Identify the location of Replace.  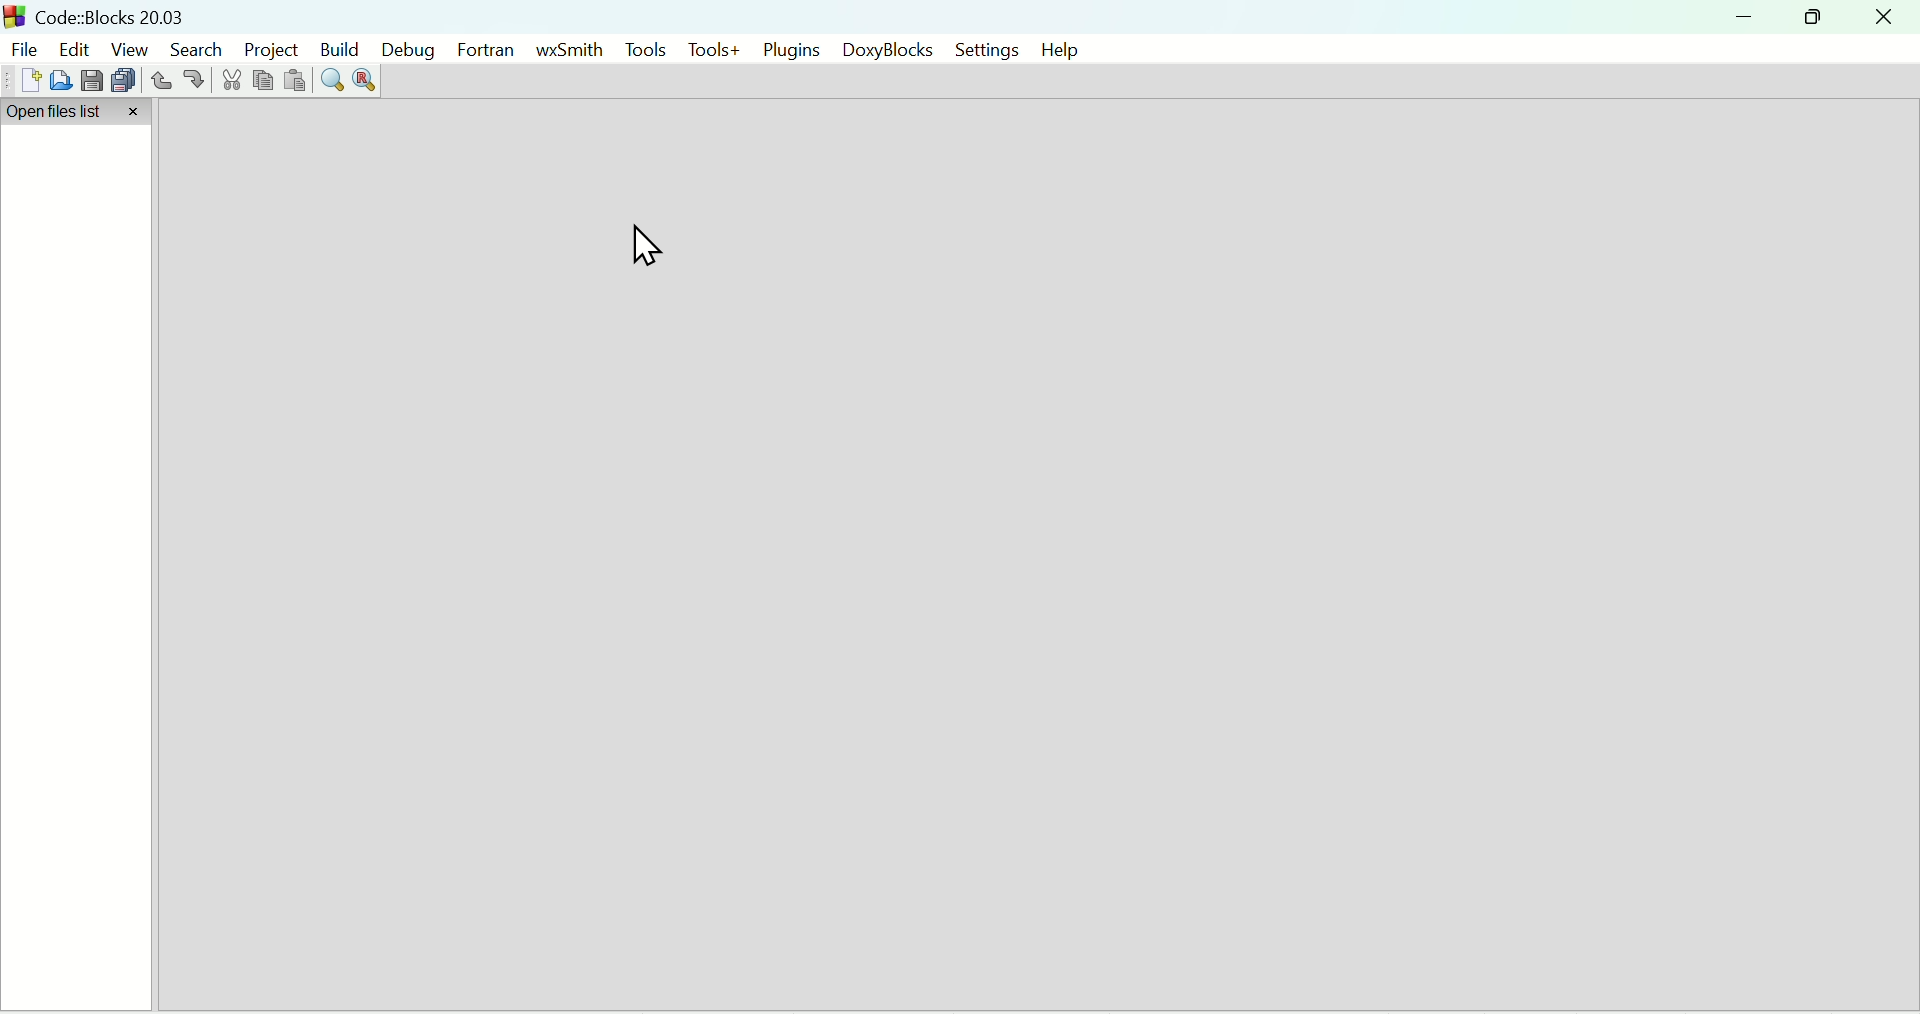
(366, 82).